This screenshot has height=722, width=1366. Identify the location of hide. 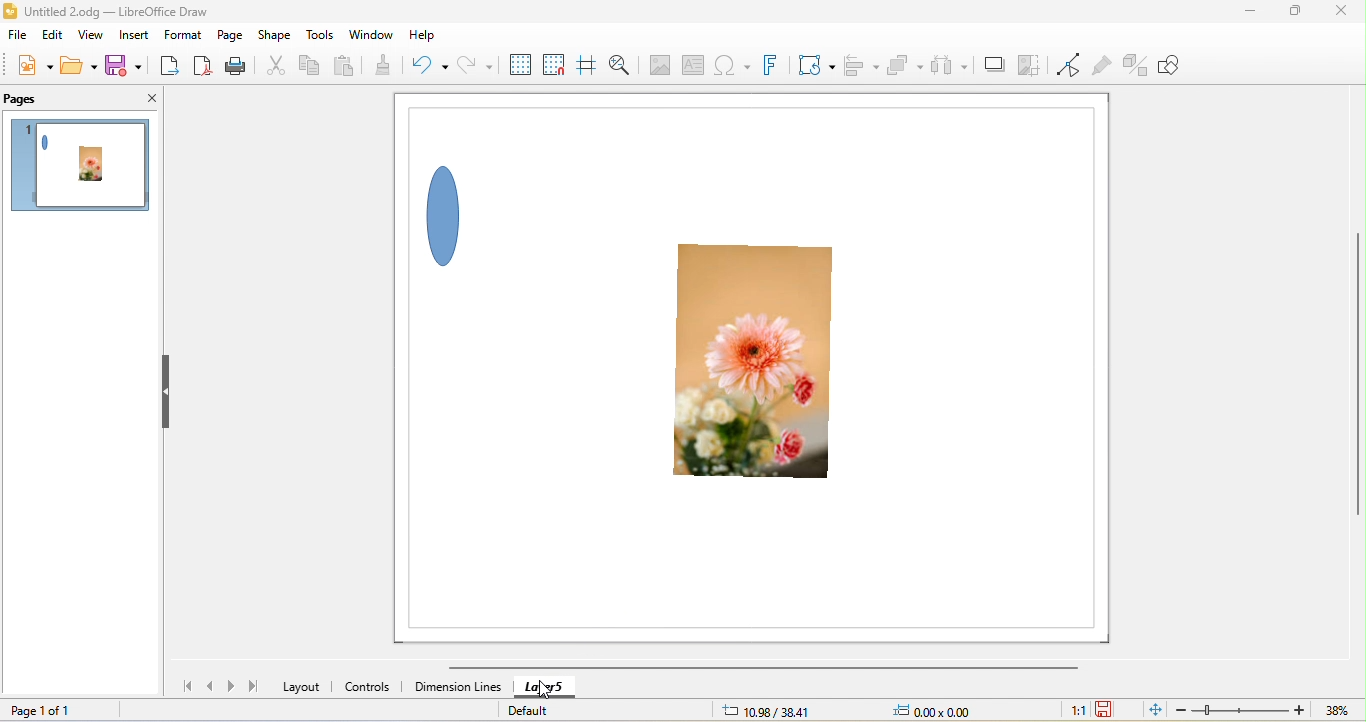
(168, 393).